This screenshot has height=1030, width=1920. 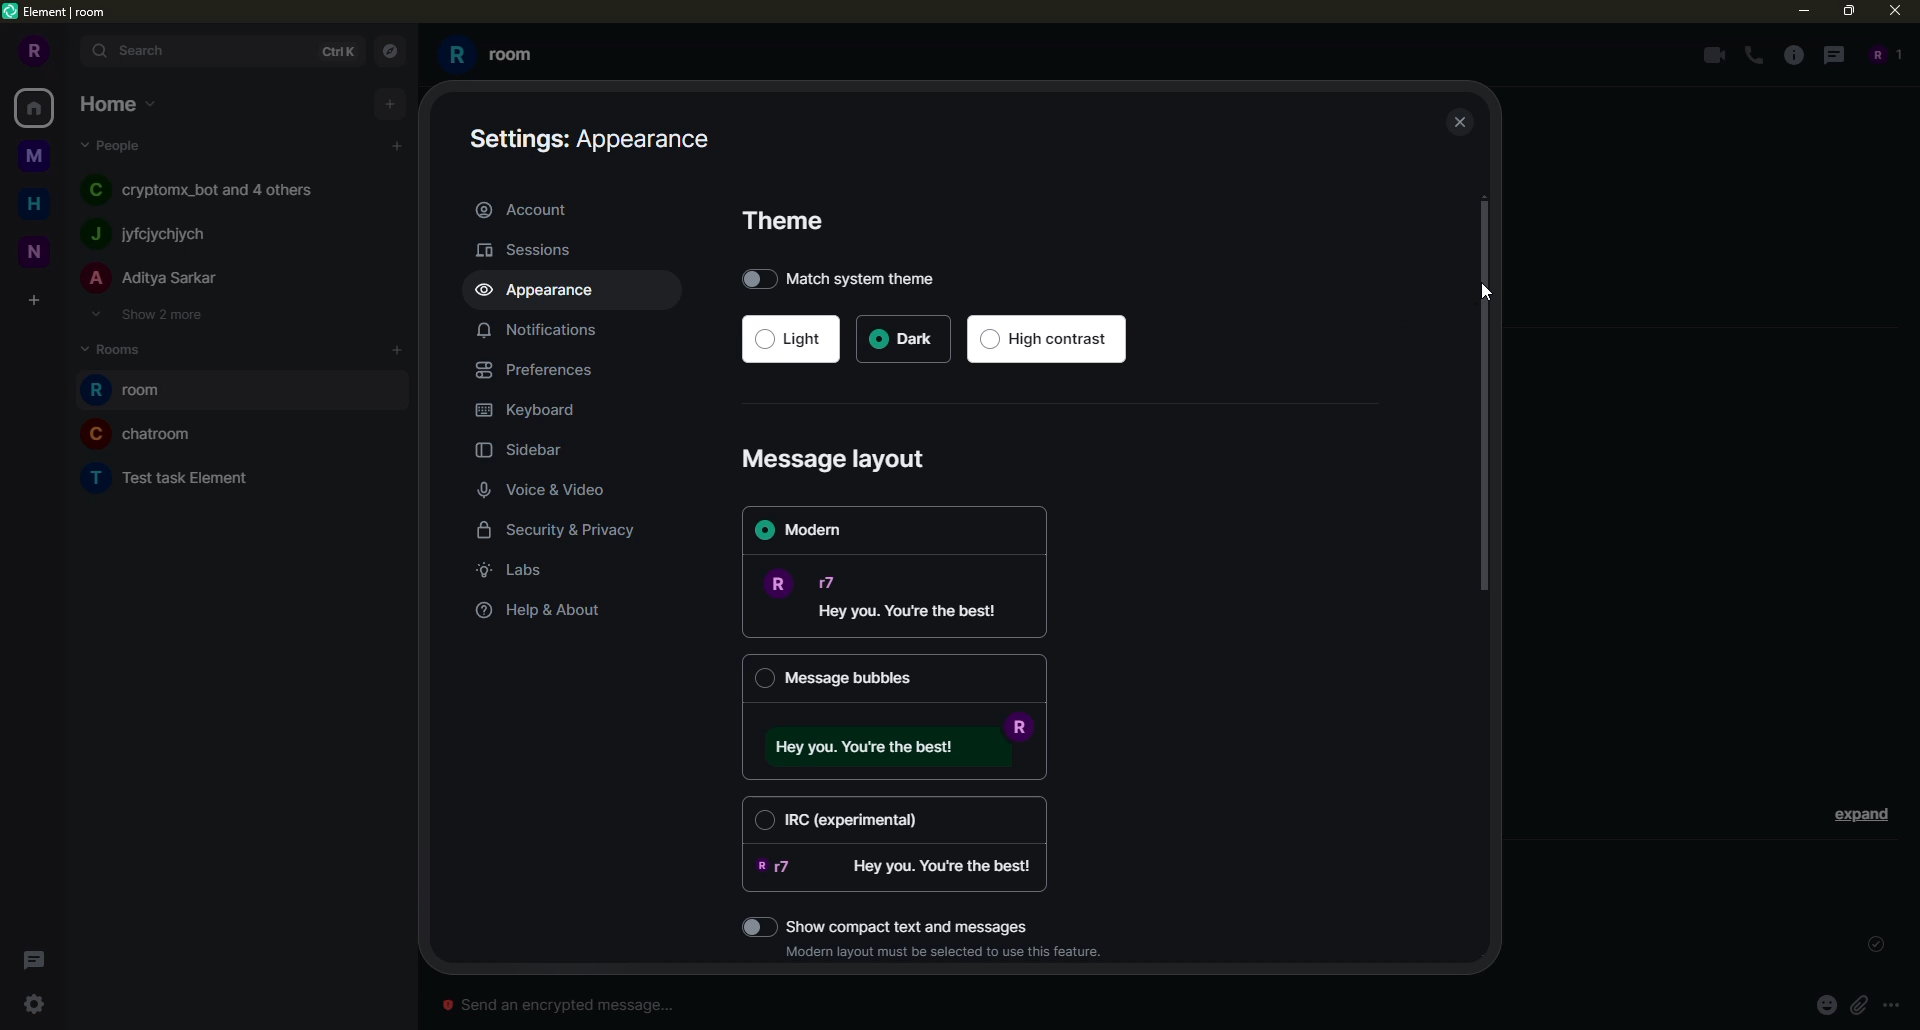 I want to click on preferences, so click(x=543, y=370).